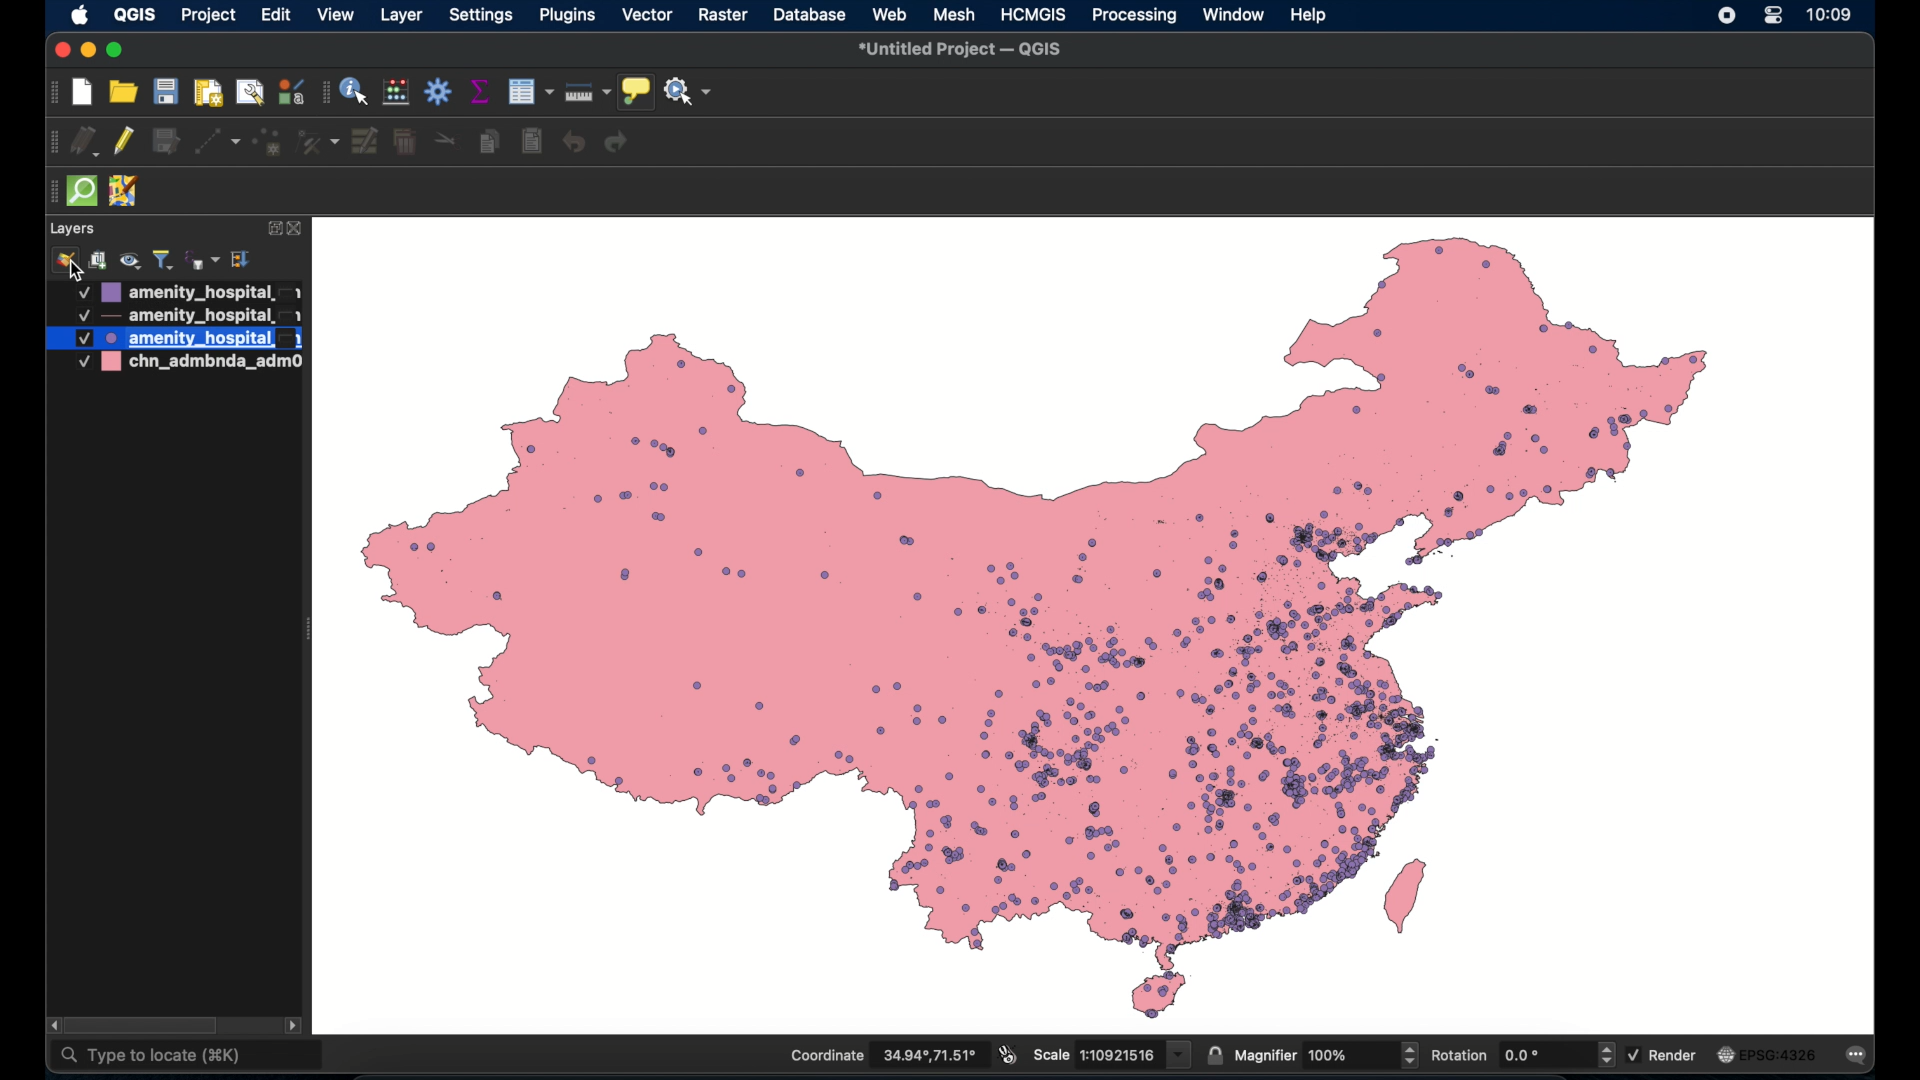 This screenshot has width=1920, height=1080. I want to click on control center, so click(1775, 16).